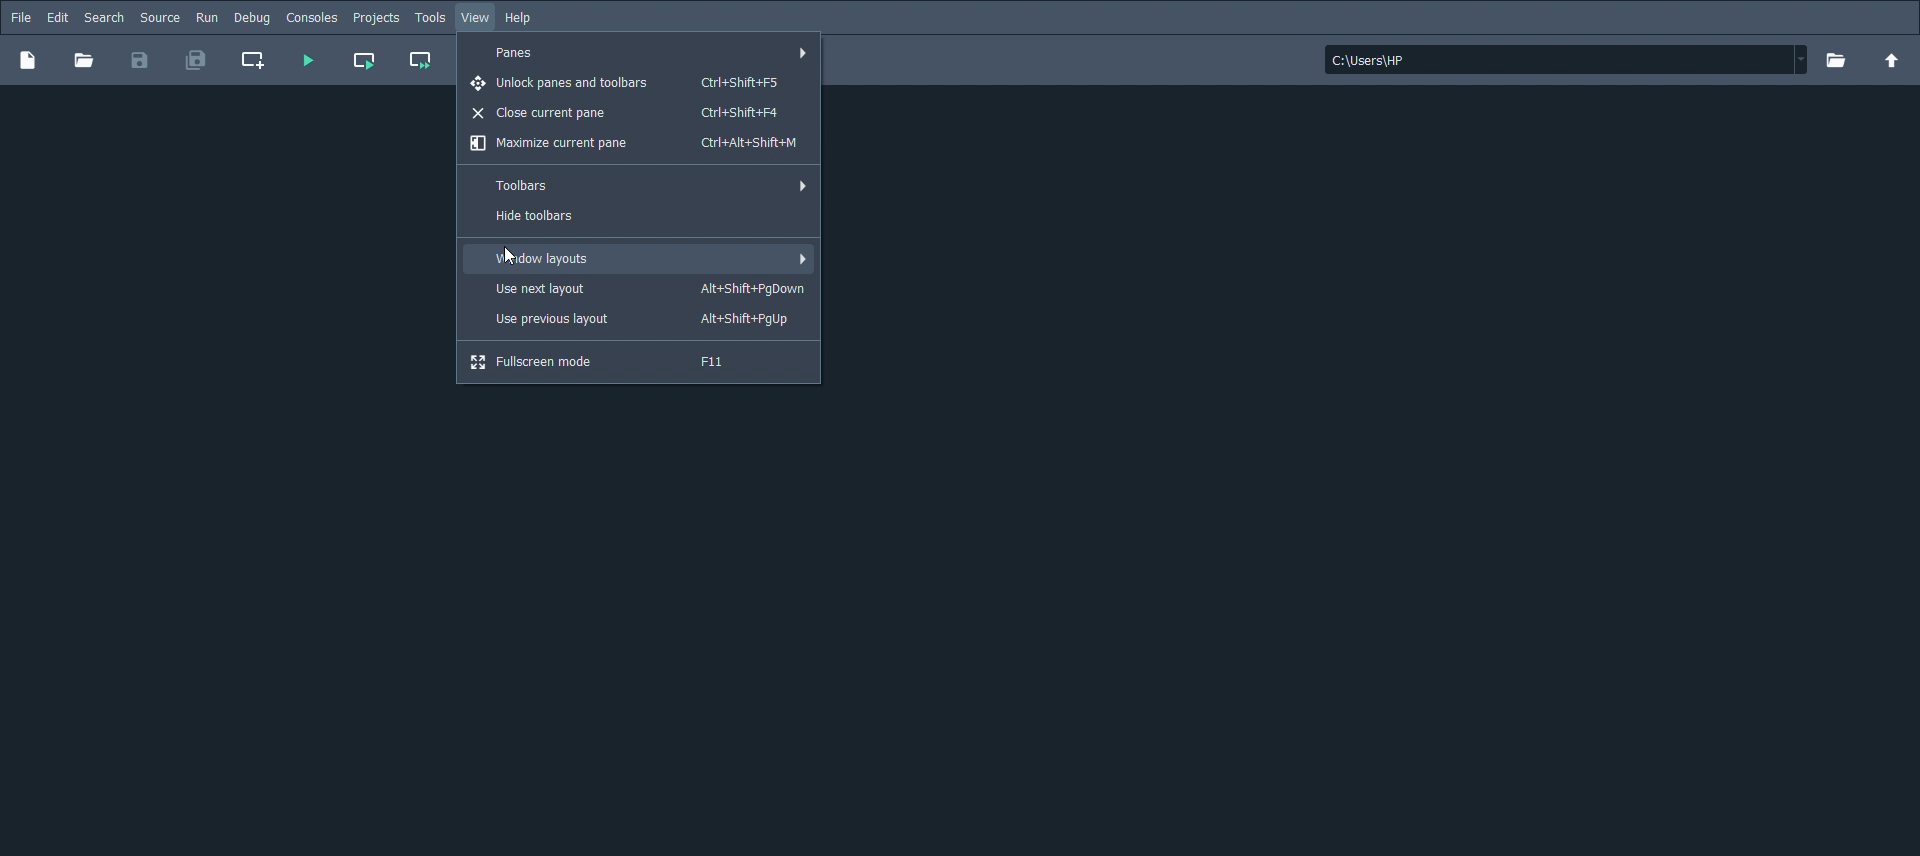 This screenshot has width=1920, height=856. I want to click on Panes, so click(647, 54).